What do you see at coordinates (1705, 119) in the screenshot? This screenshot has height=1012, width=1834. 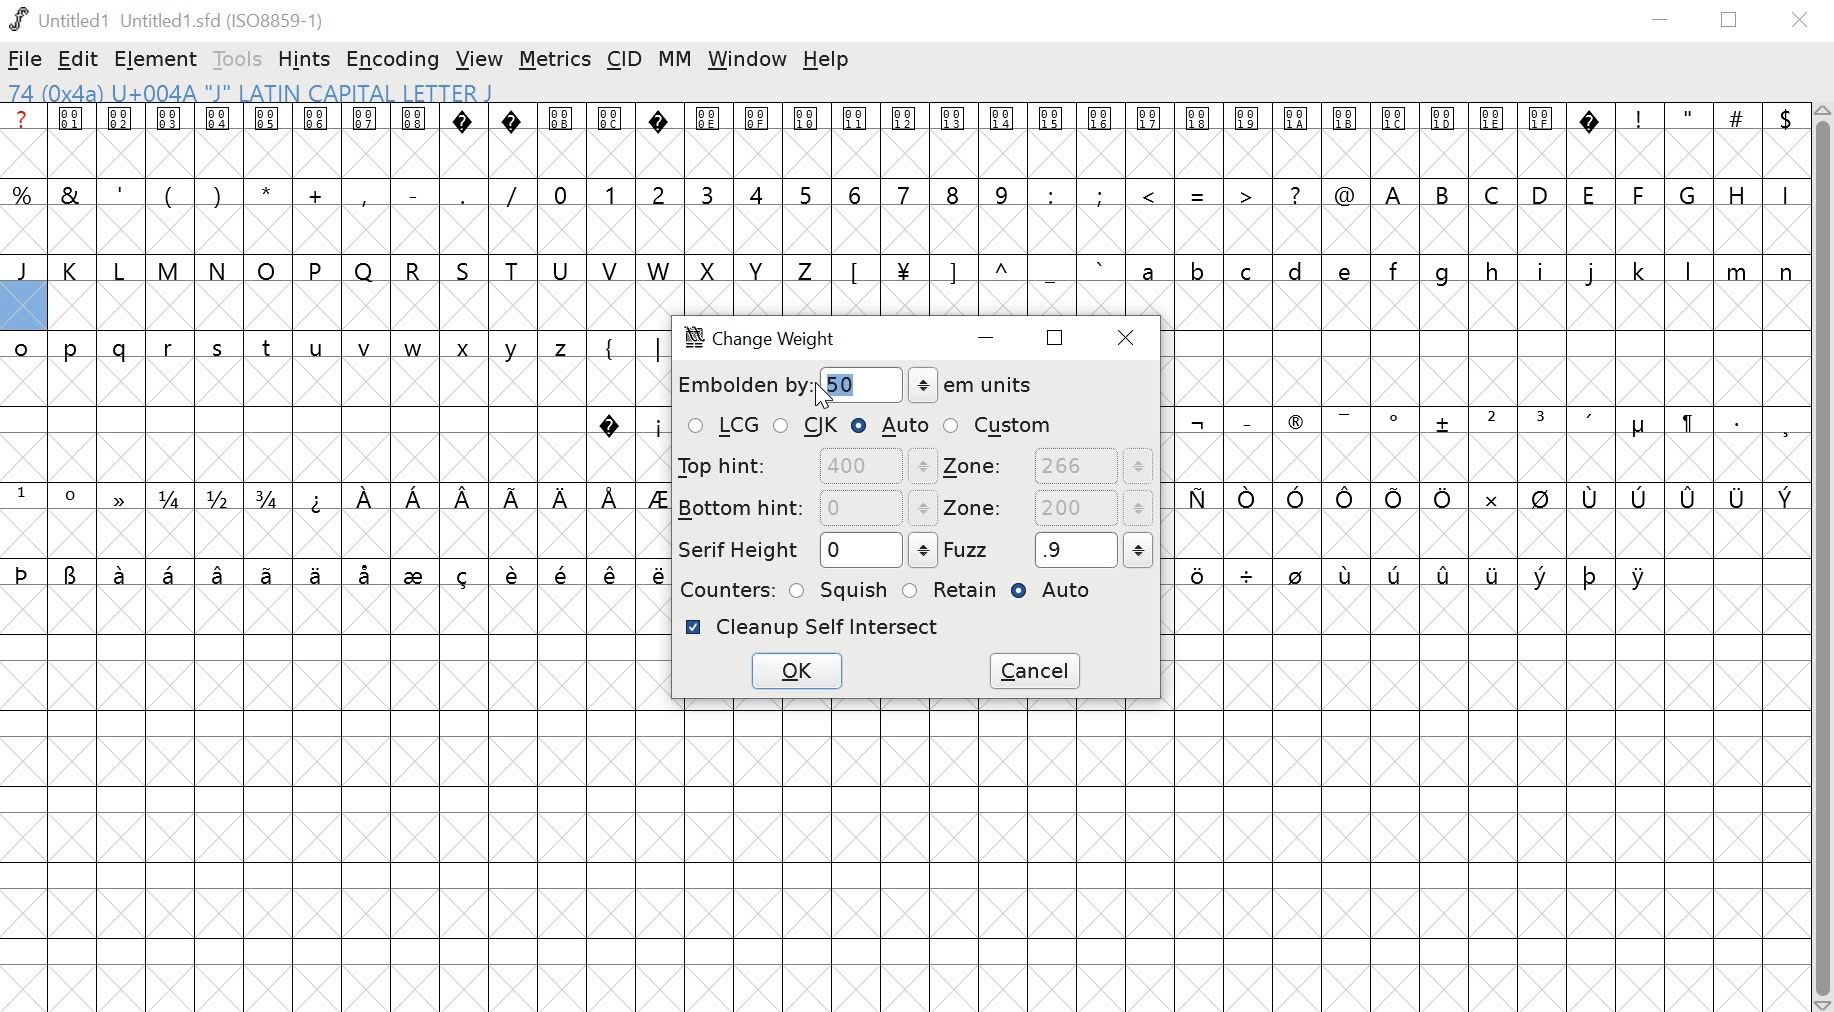 I see `special characters` at bounding box center [1705, 119].